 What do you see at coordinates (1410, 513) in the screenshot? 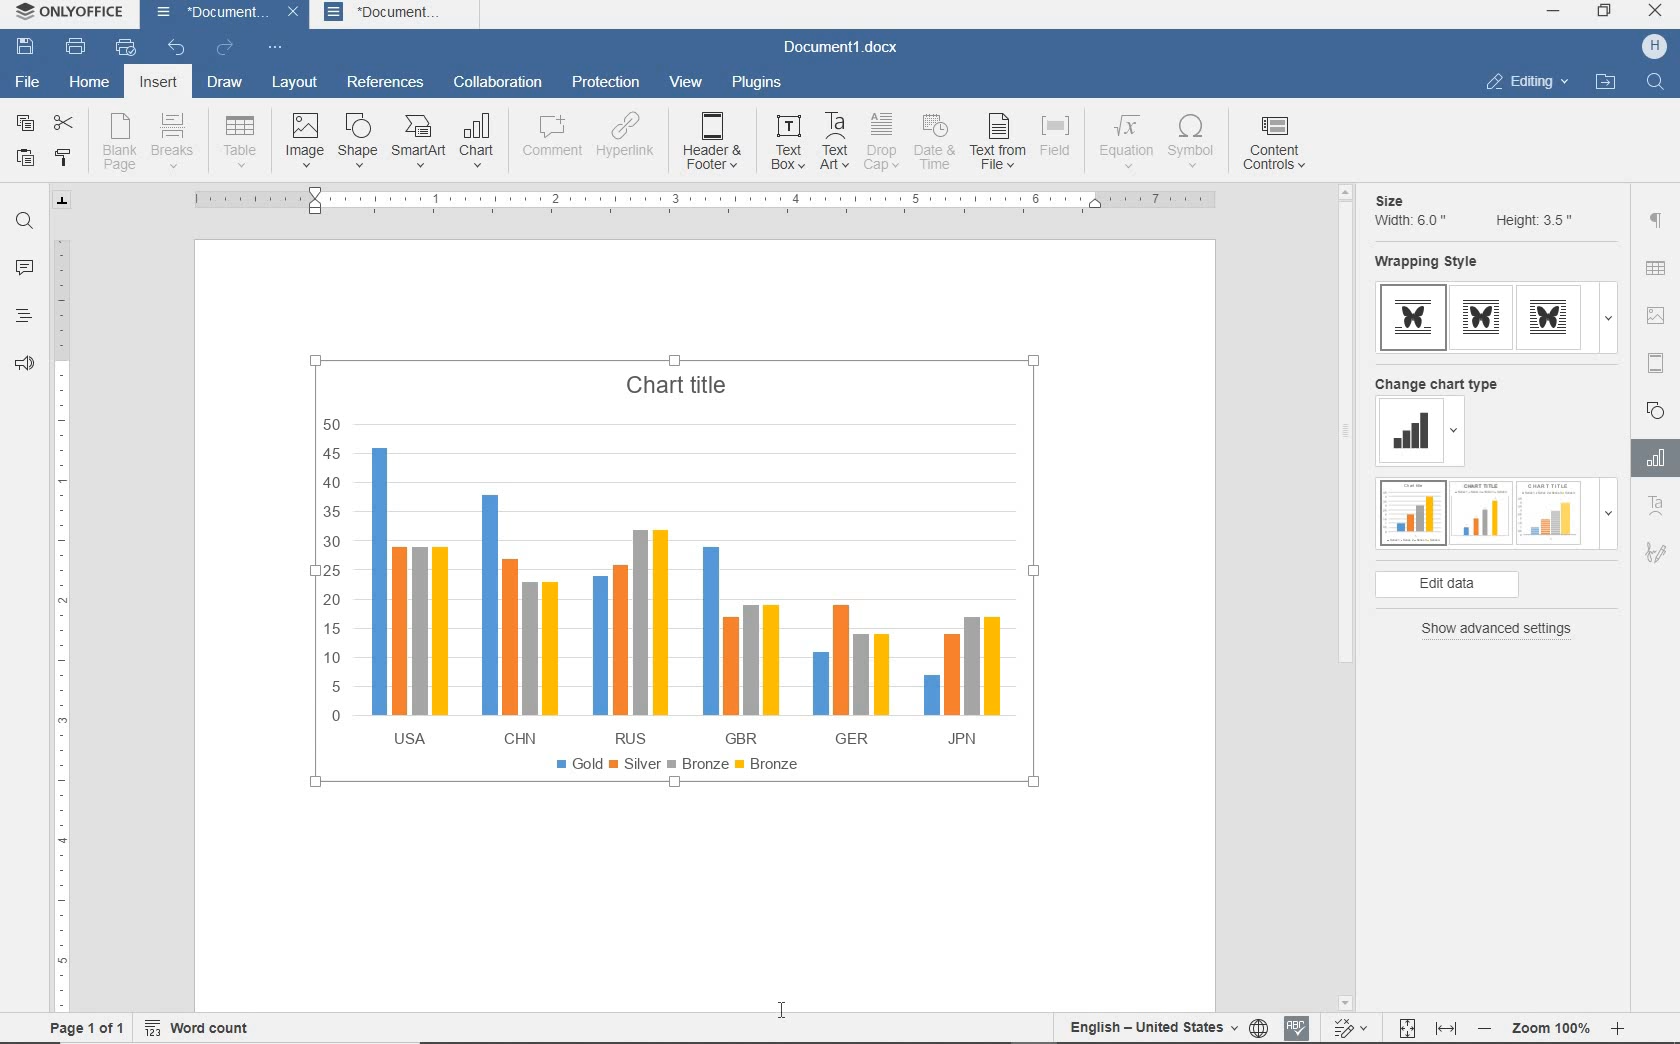
I see `type 1 ` at bounding box center [1410, 513].